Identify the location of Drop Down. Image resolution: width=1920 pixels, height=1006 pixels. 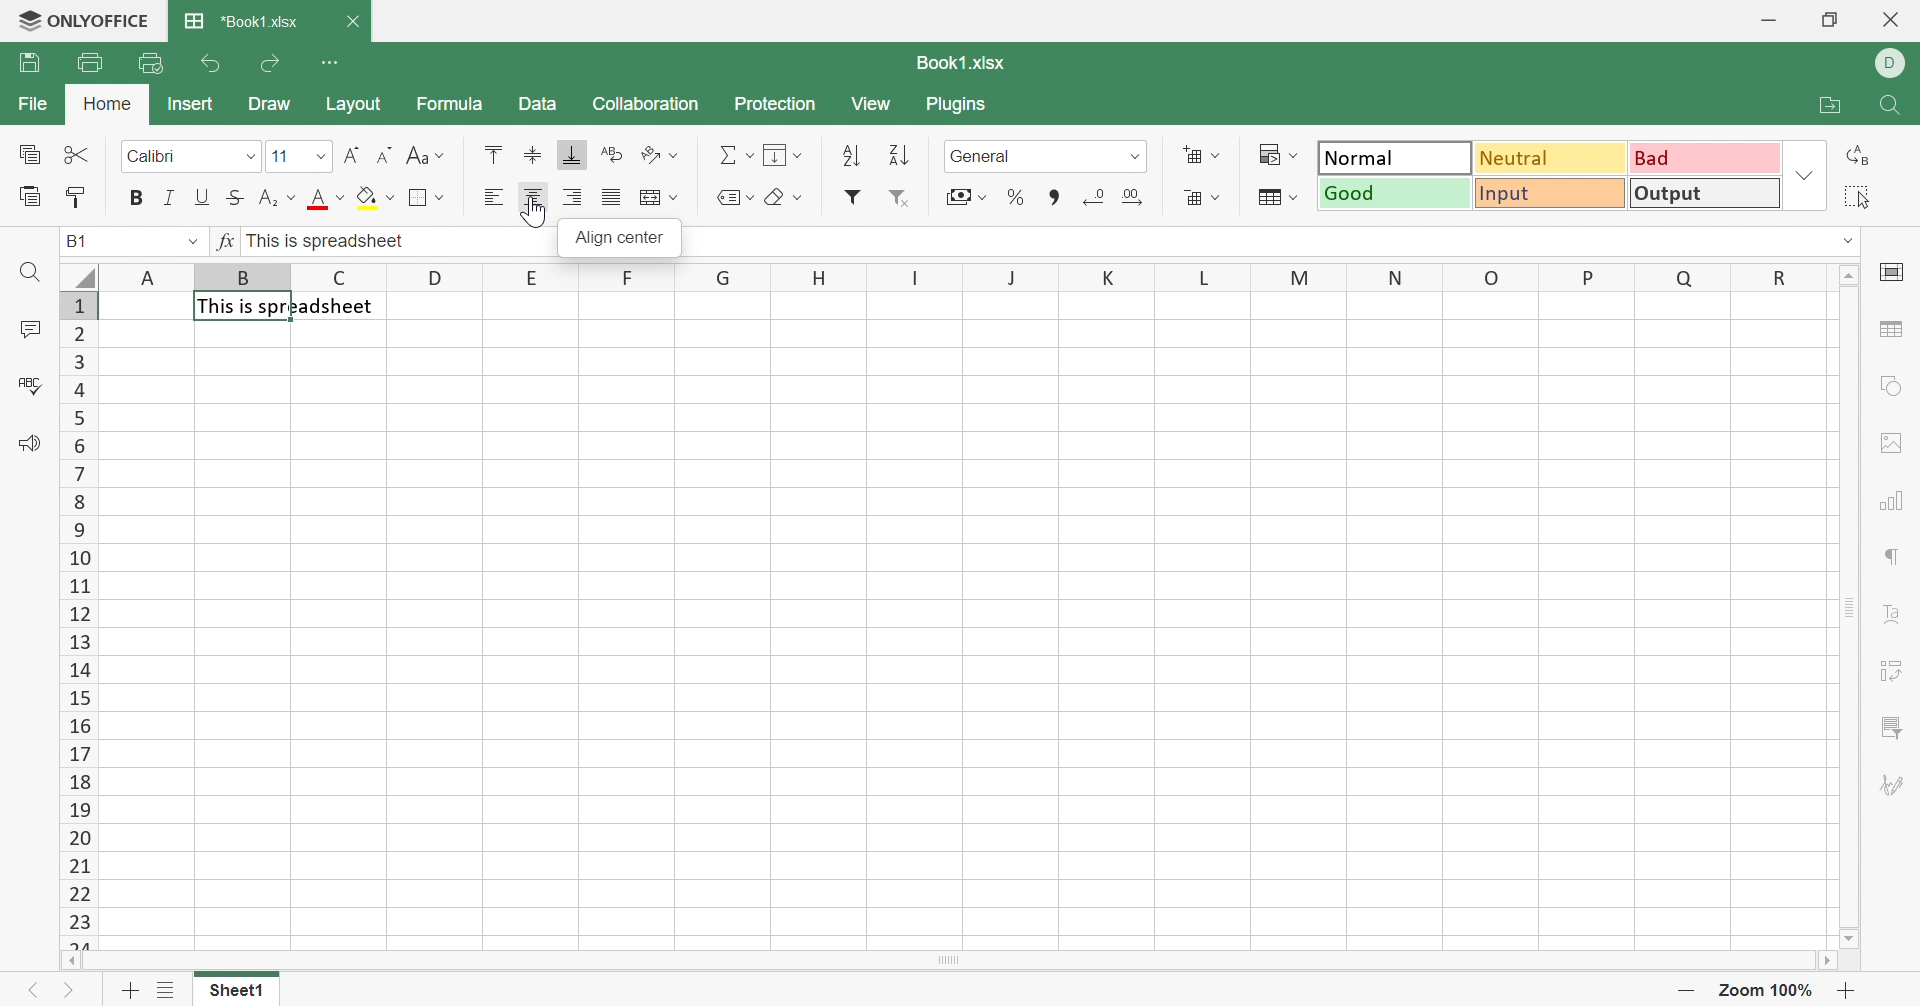
(675, 156).